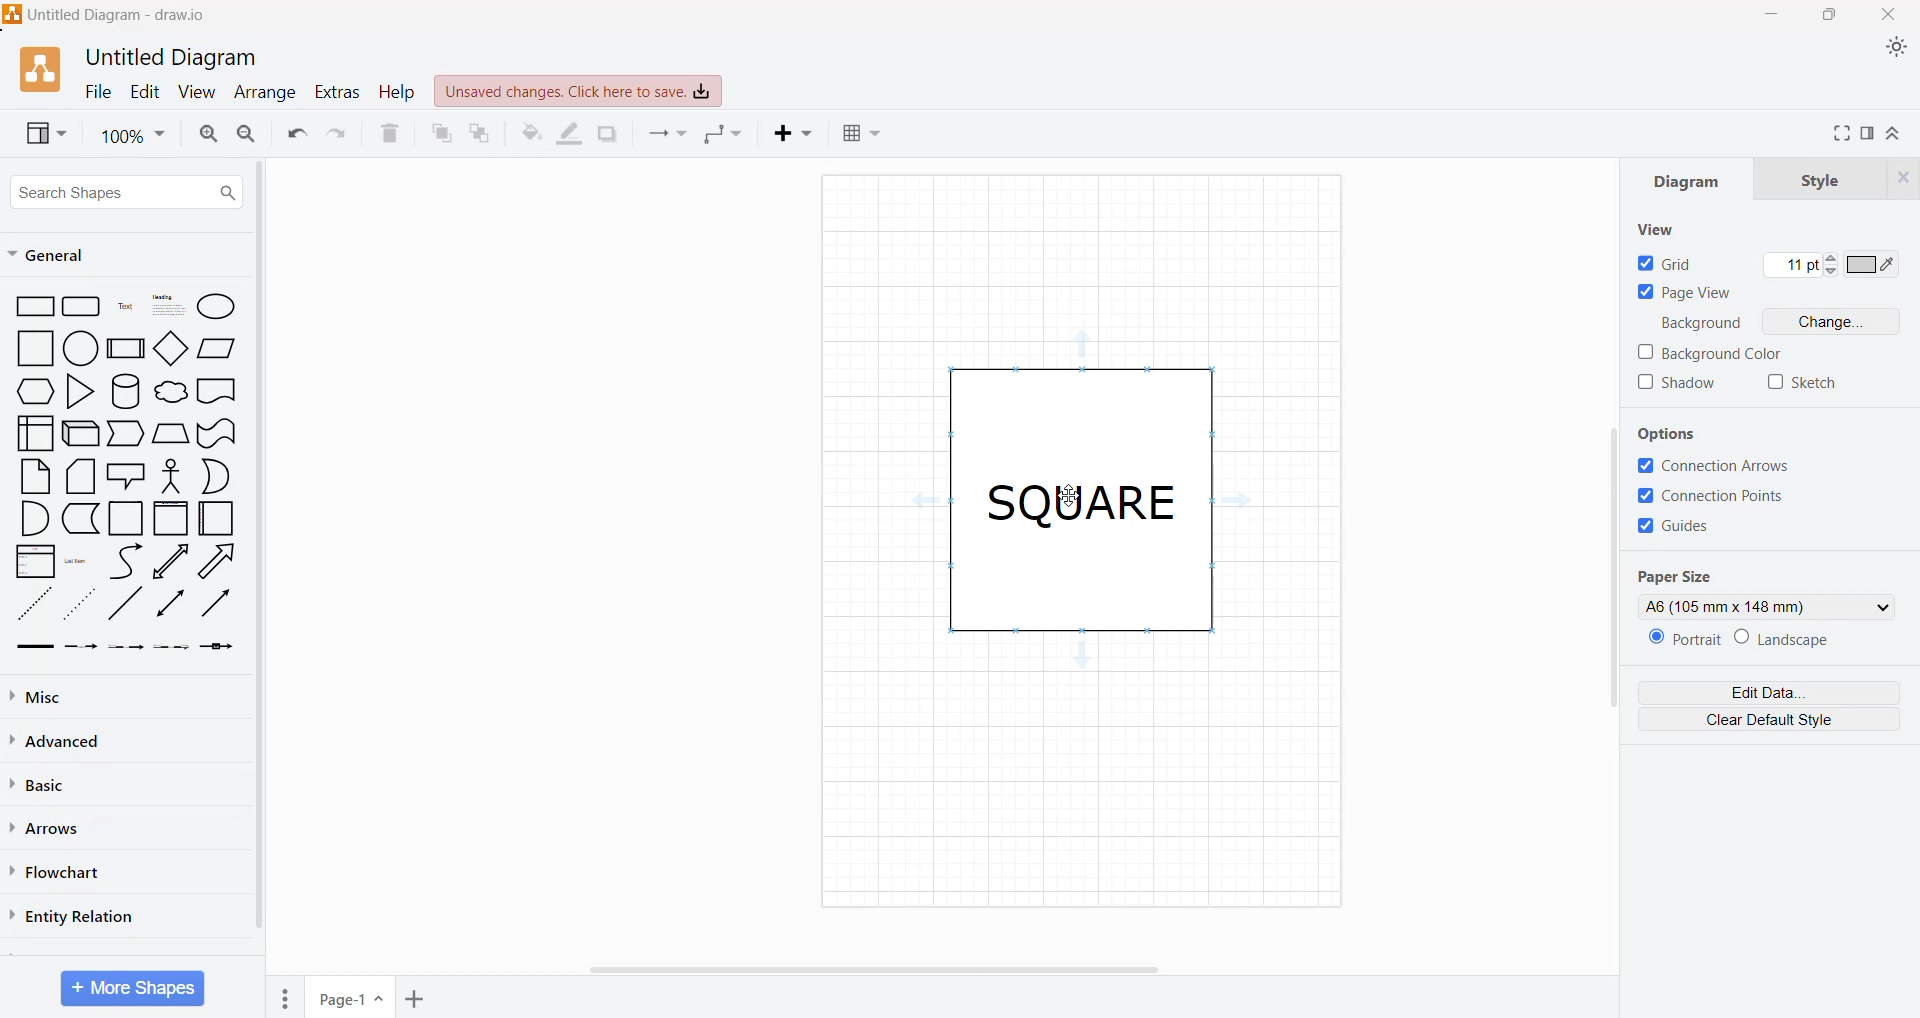 This screenshot has height=1018, width=1920. I want to click on Close, so click(1886, 14).